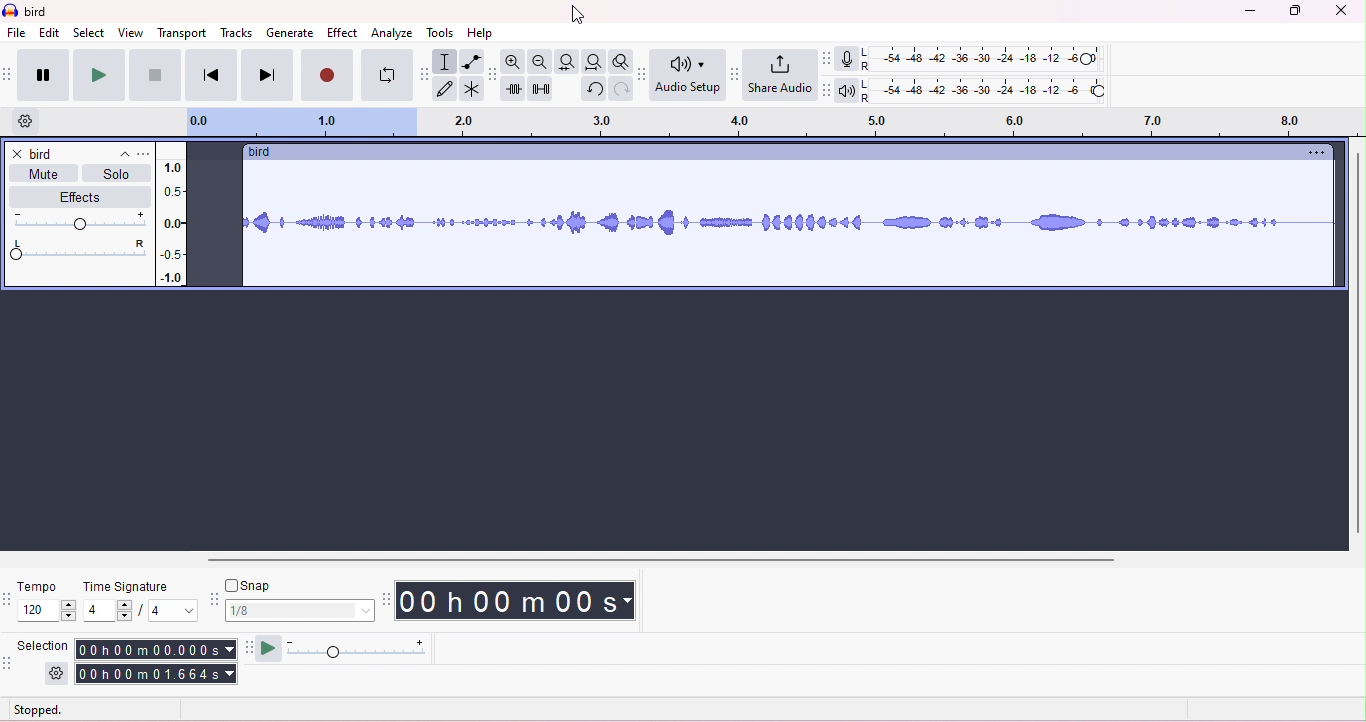  What do you see at coordinates (1356, 344) in the screenshot?
I see `vertical scroll bar` at bounding box center [1356, 344].